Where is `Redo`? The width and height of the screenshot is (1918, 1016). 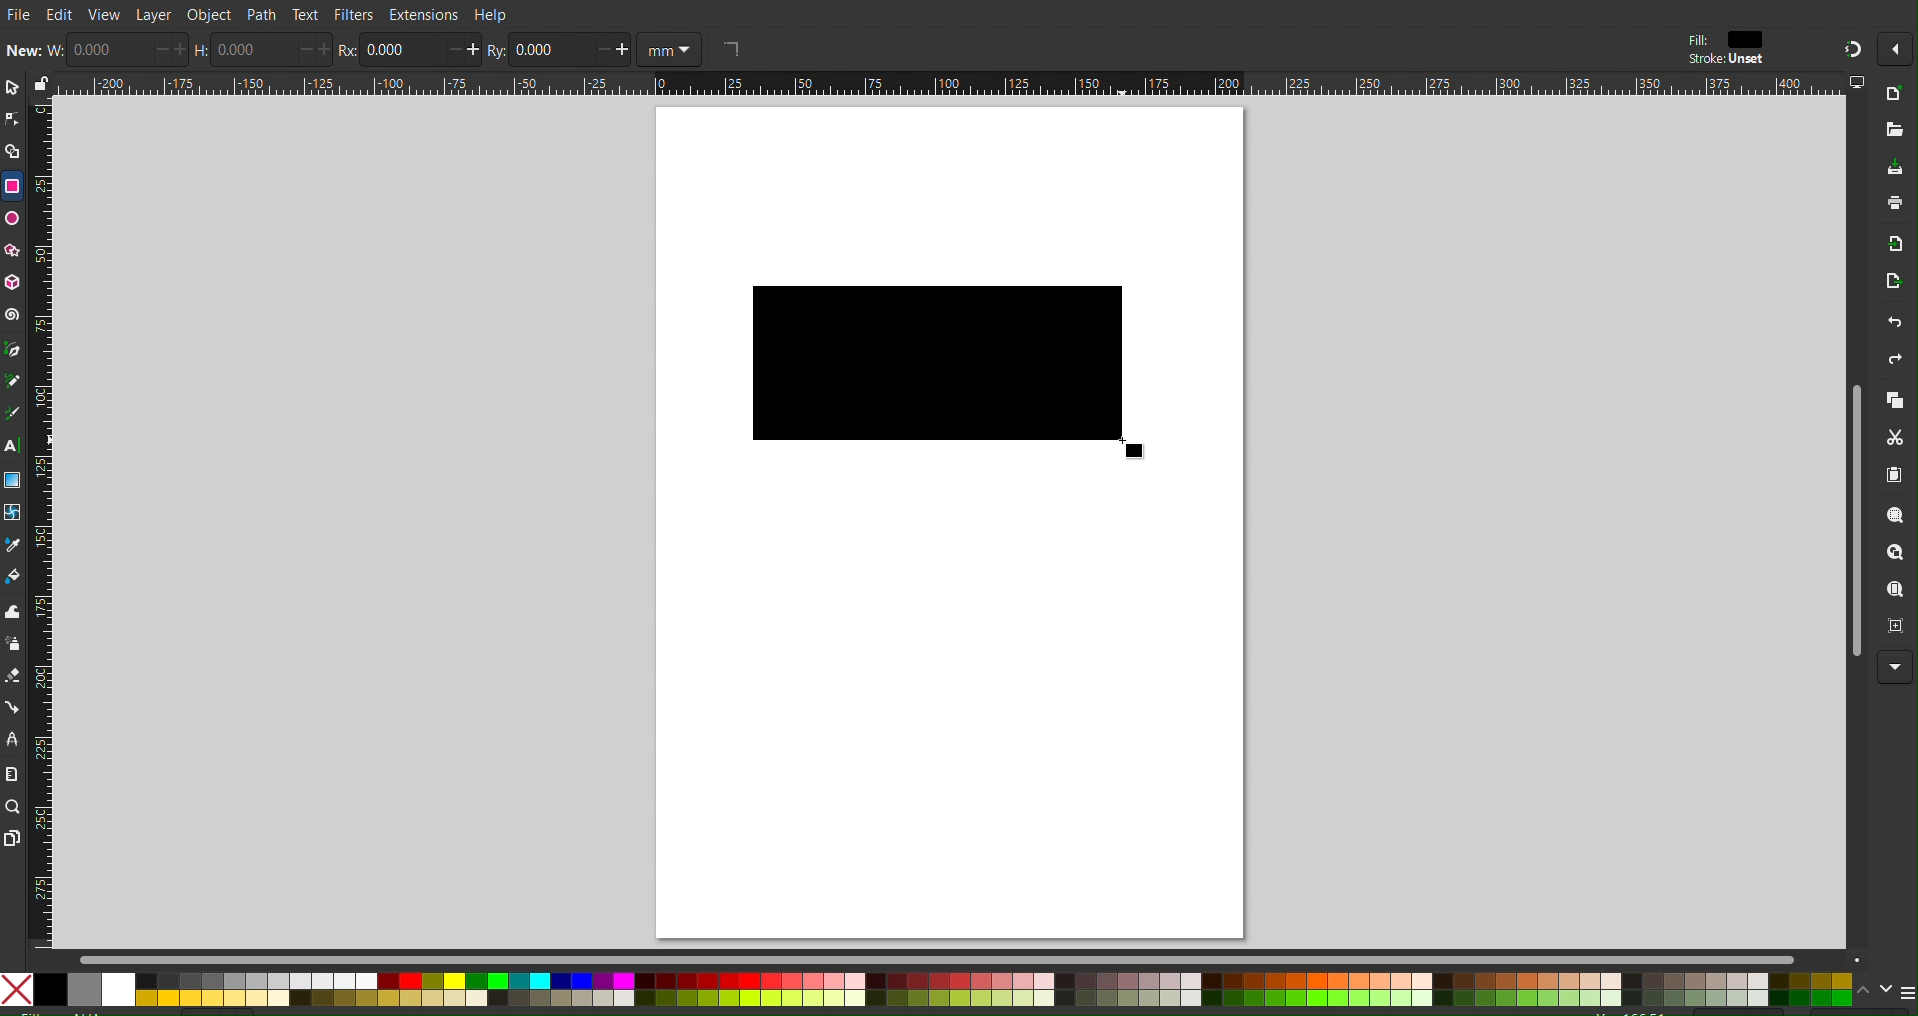 Redo is located at coordinates (1895, 364).